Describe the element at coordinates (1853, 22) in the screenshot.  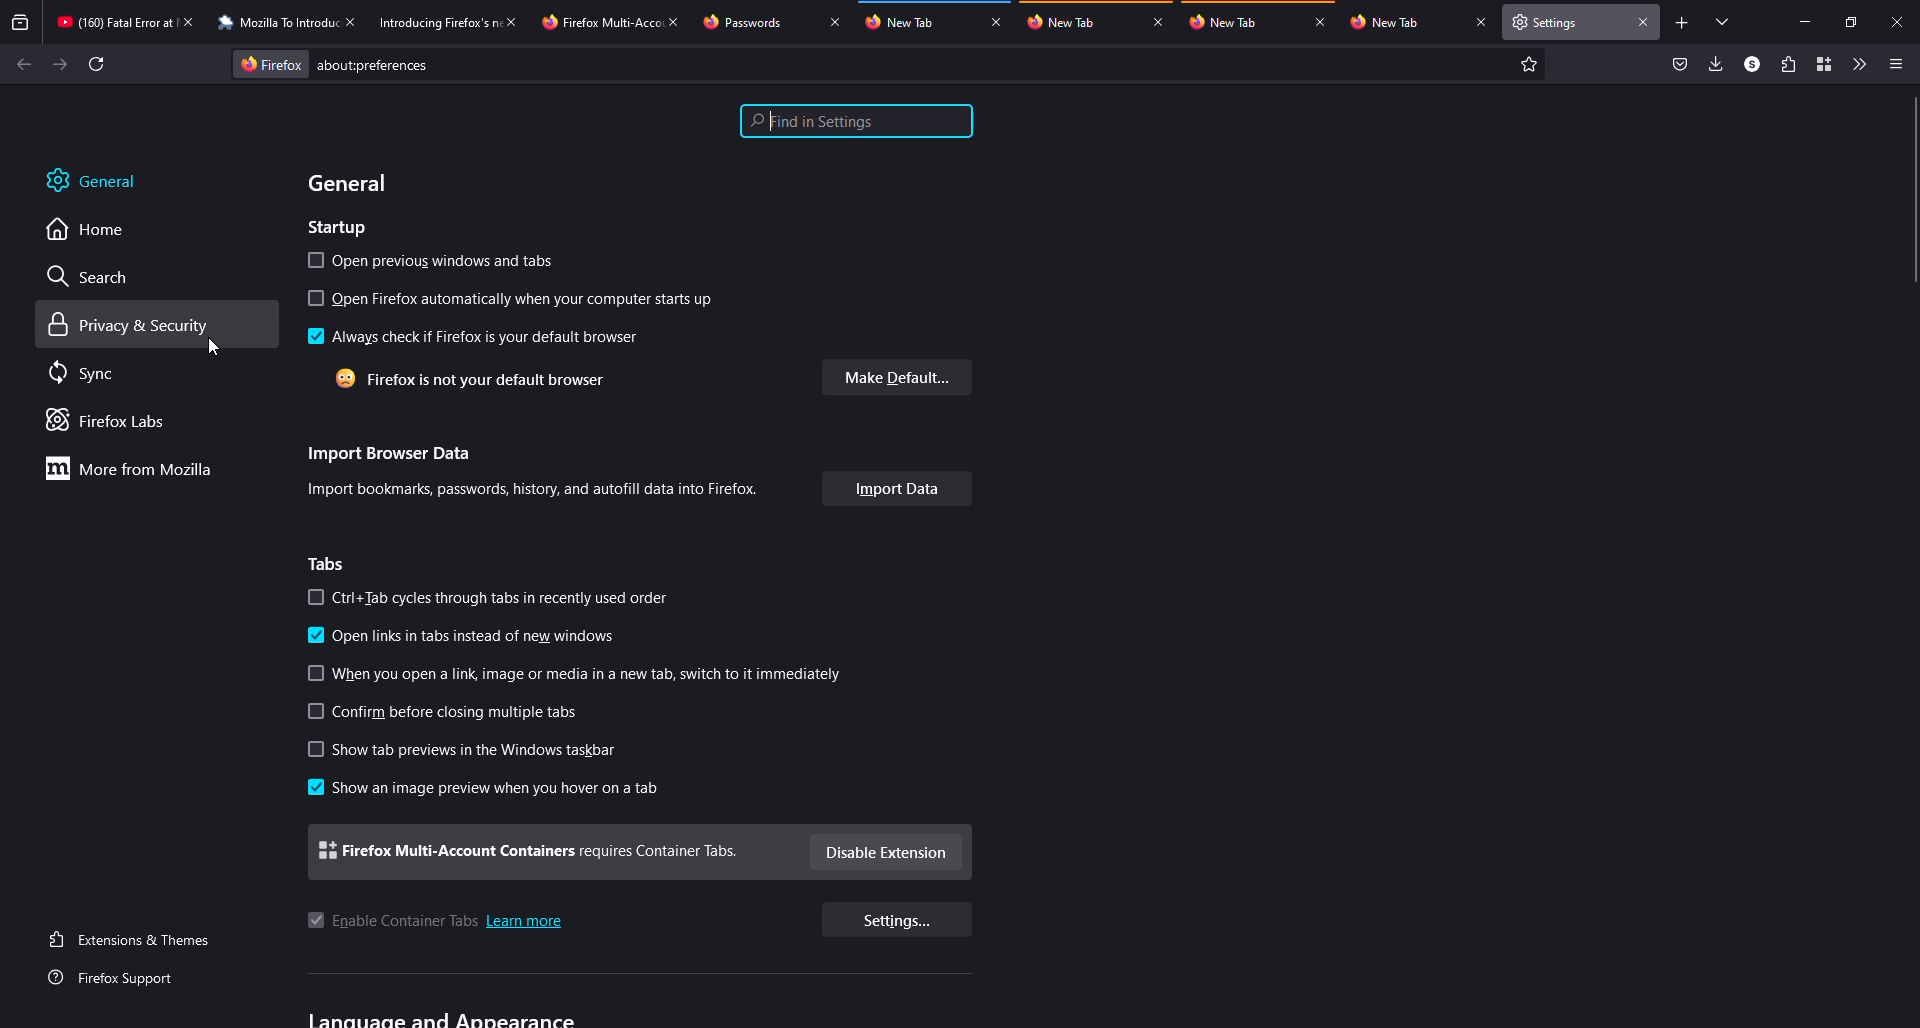
I see `maximize` at that location.